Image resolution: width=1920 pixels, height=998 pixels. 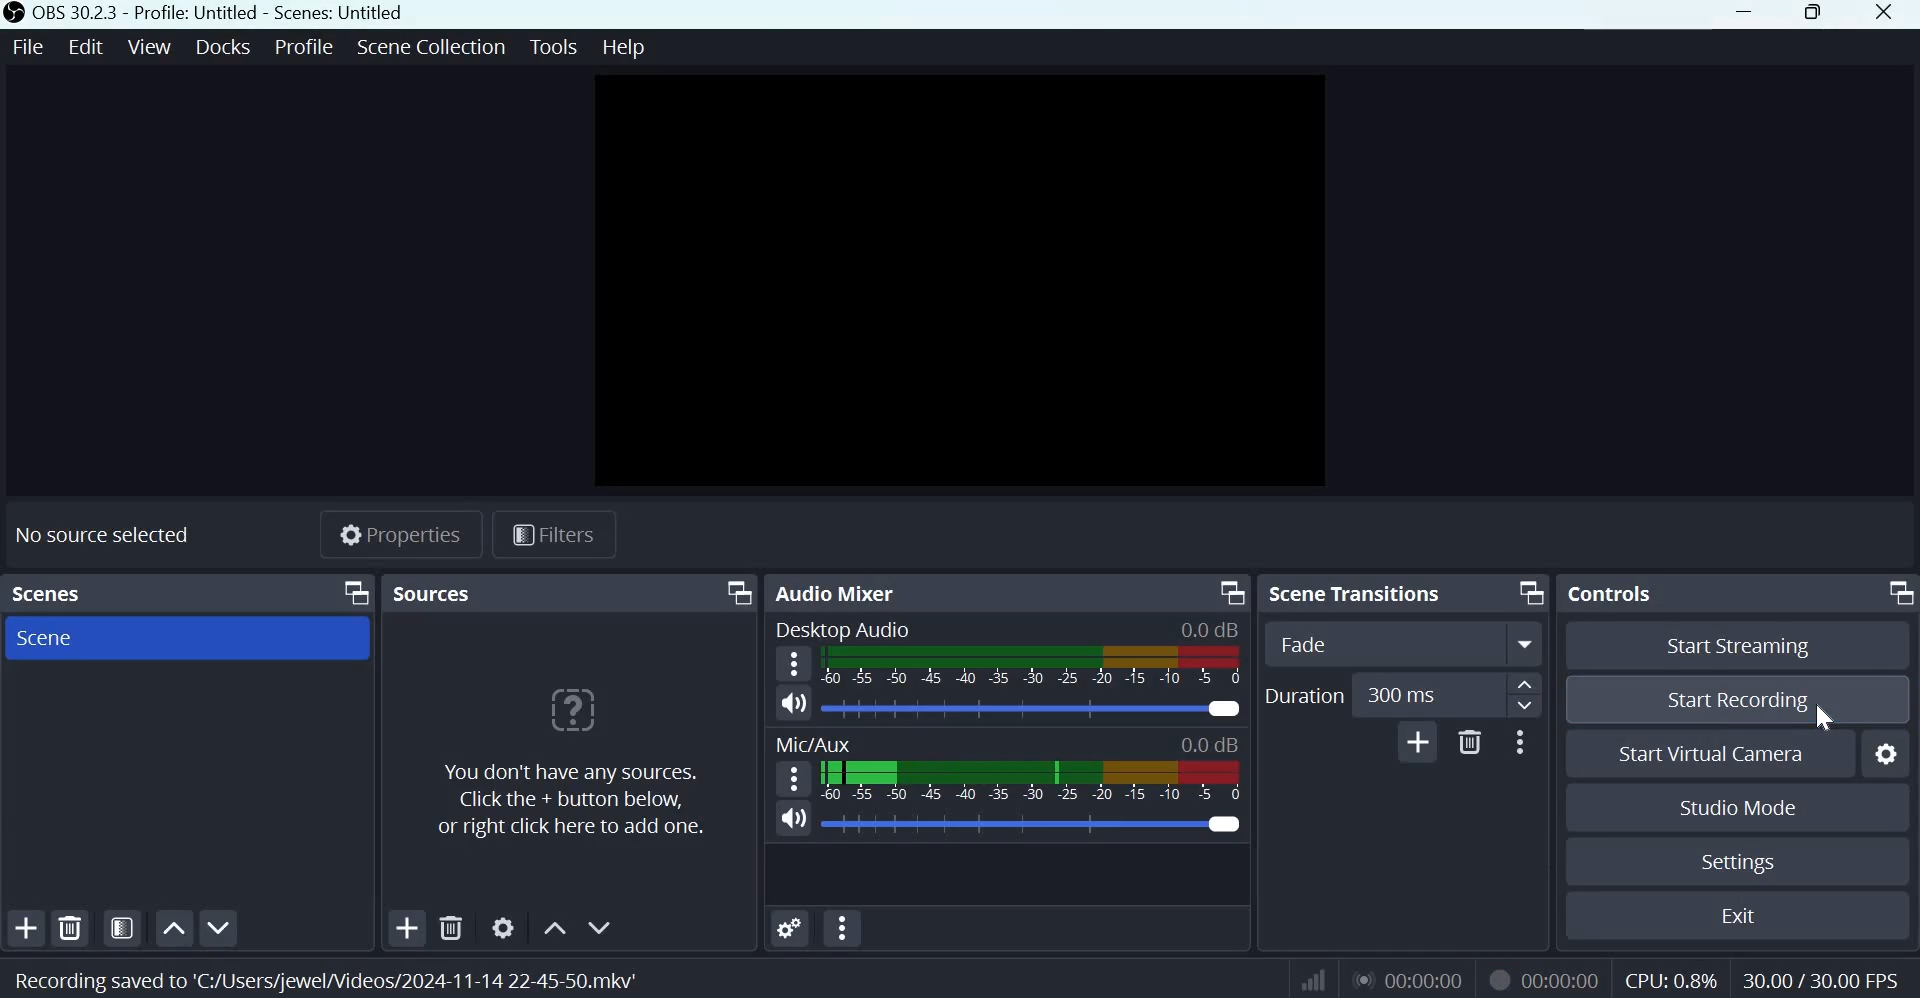 What do you see at coordinates (840, 929) in the screenshot?
I see `Audio Mixer Menu` at bounding box center [840, 929].